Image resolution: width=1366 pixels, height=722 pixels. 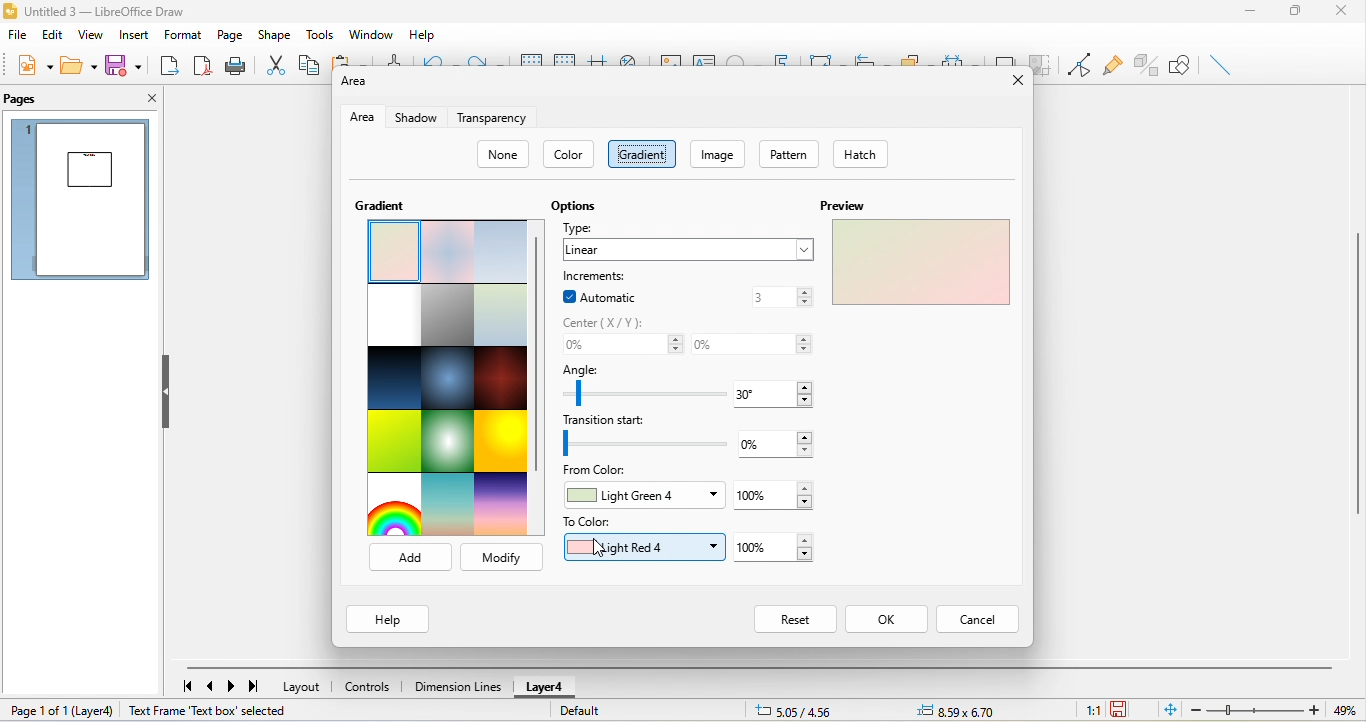 I want to click on save, so click(x=124, y=64).